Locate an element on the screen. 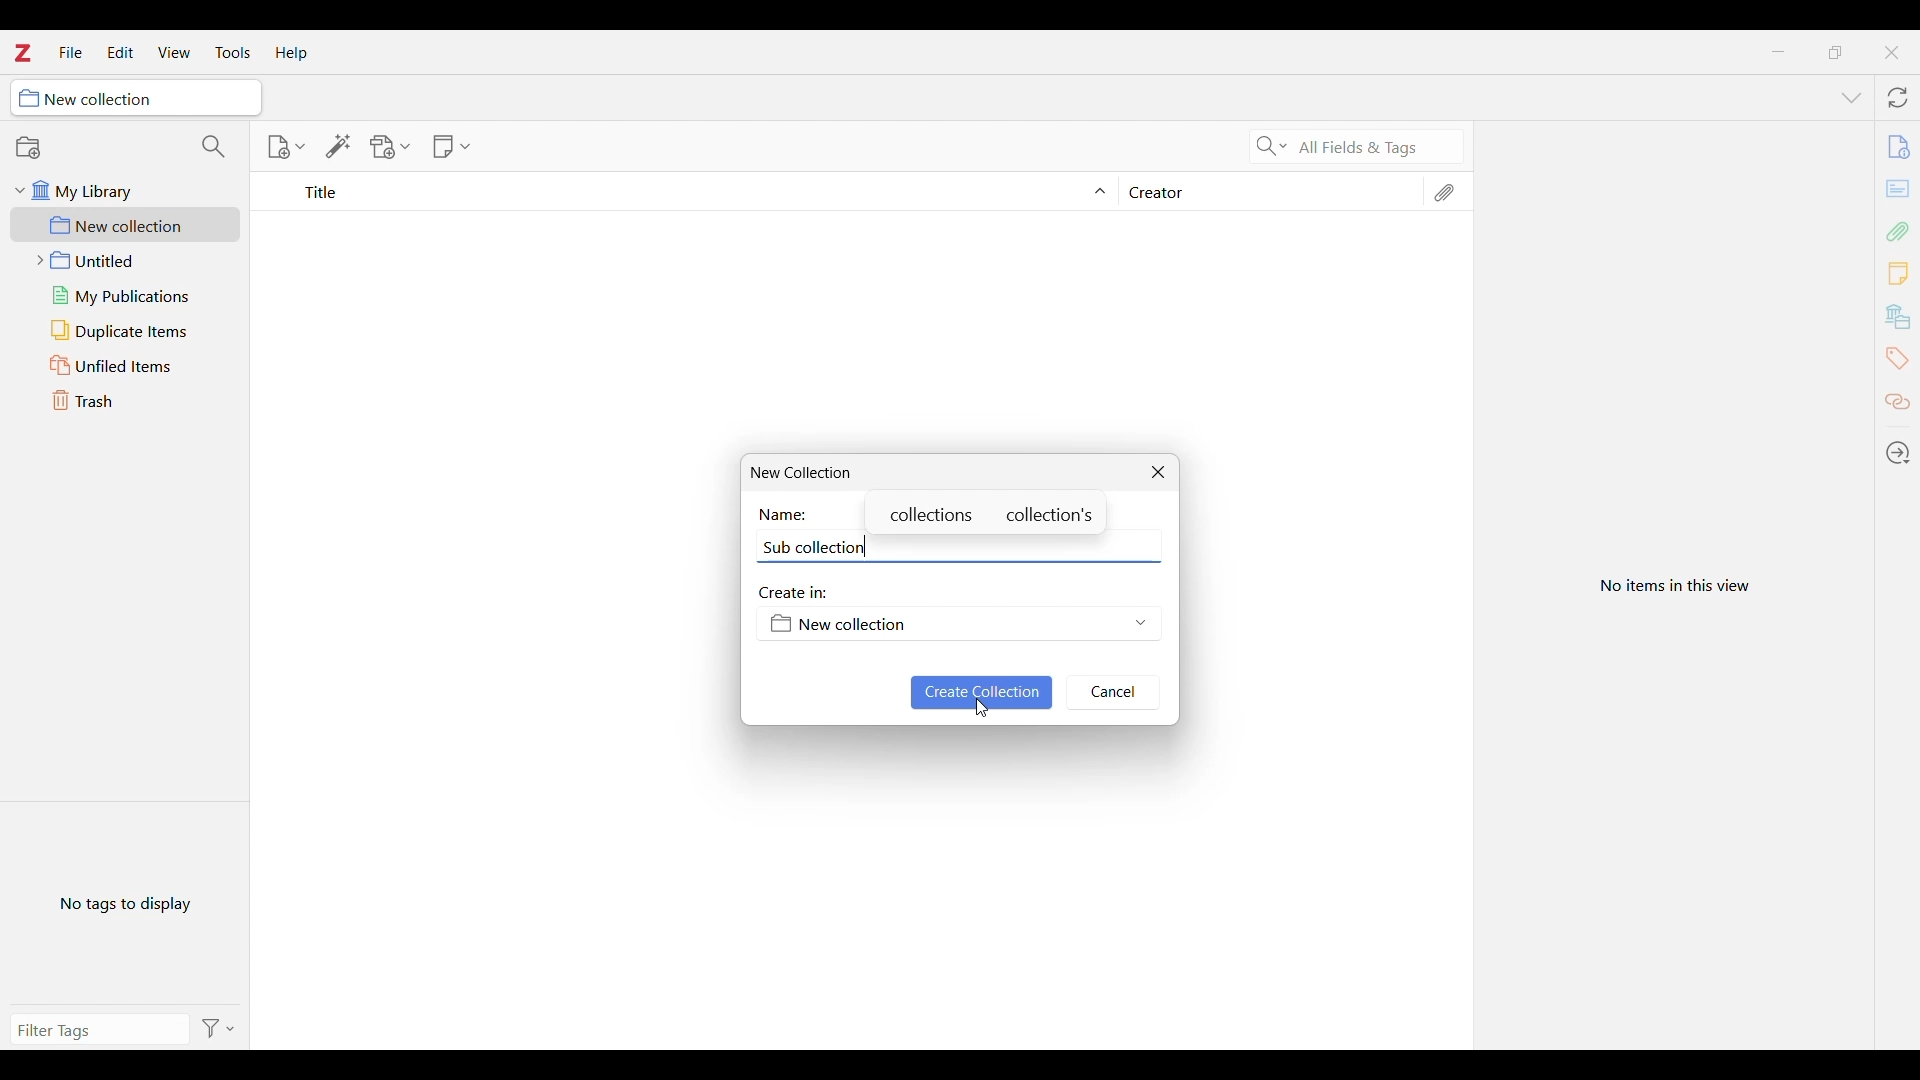  Software logo is located at coordinates (23, 53).